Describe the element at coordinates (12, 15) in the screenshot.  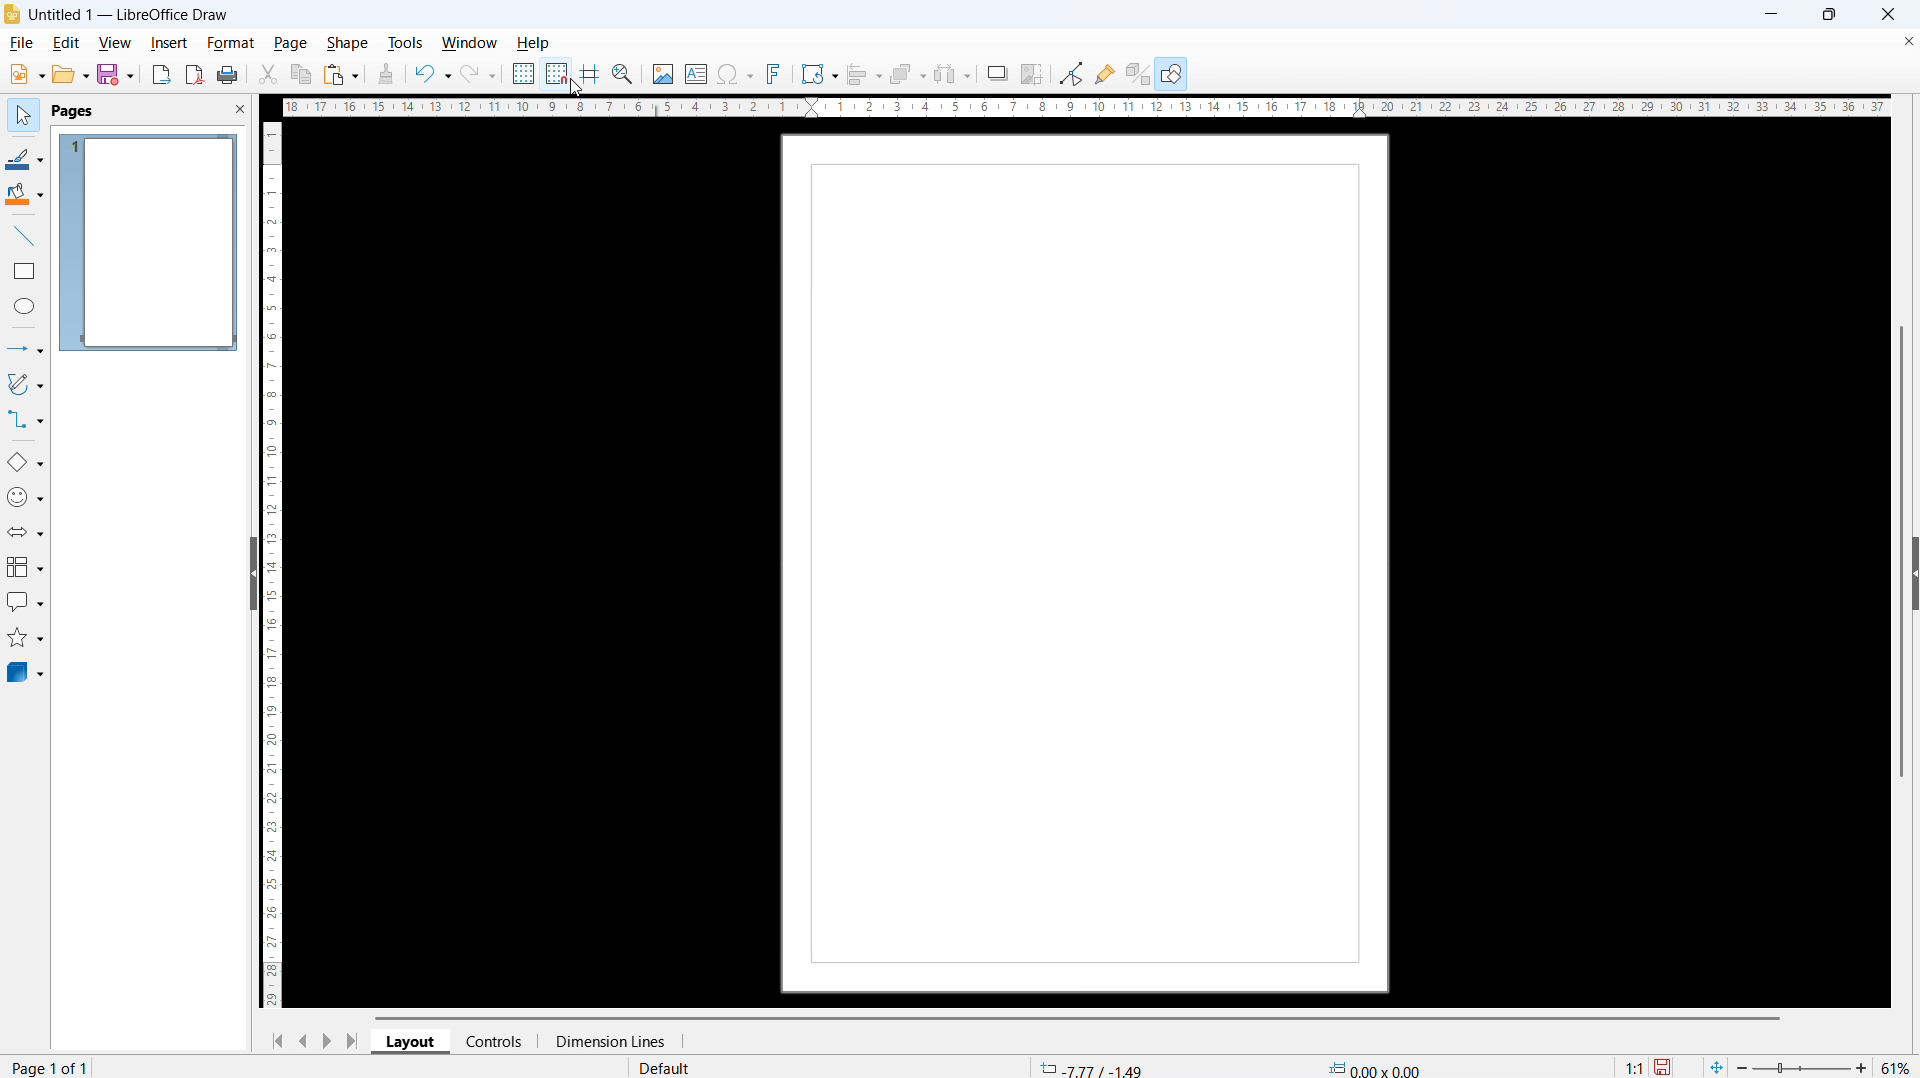
I see `Application icon` at that location.